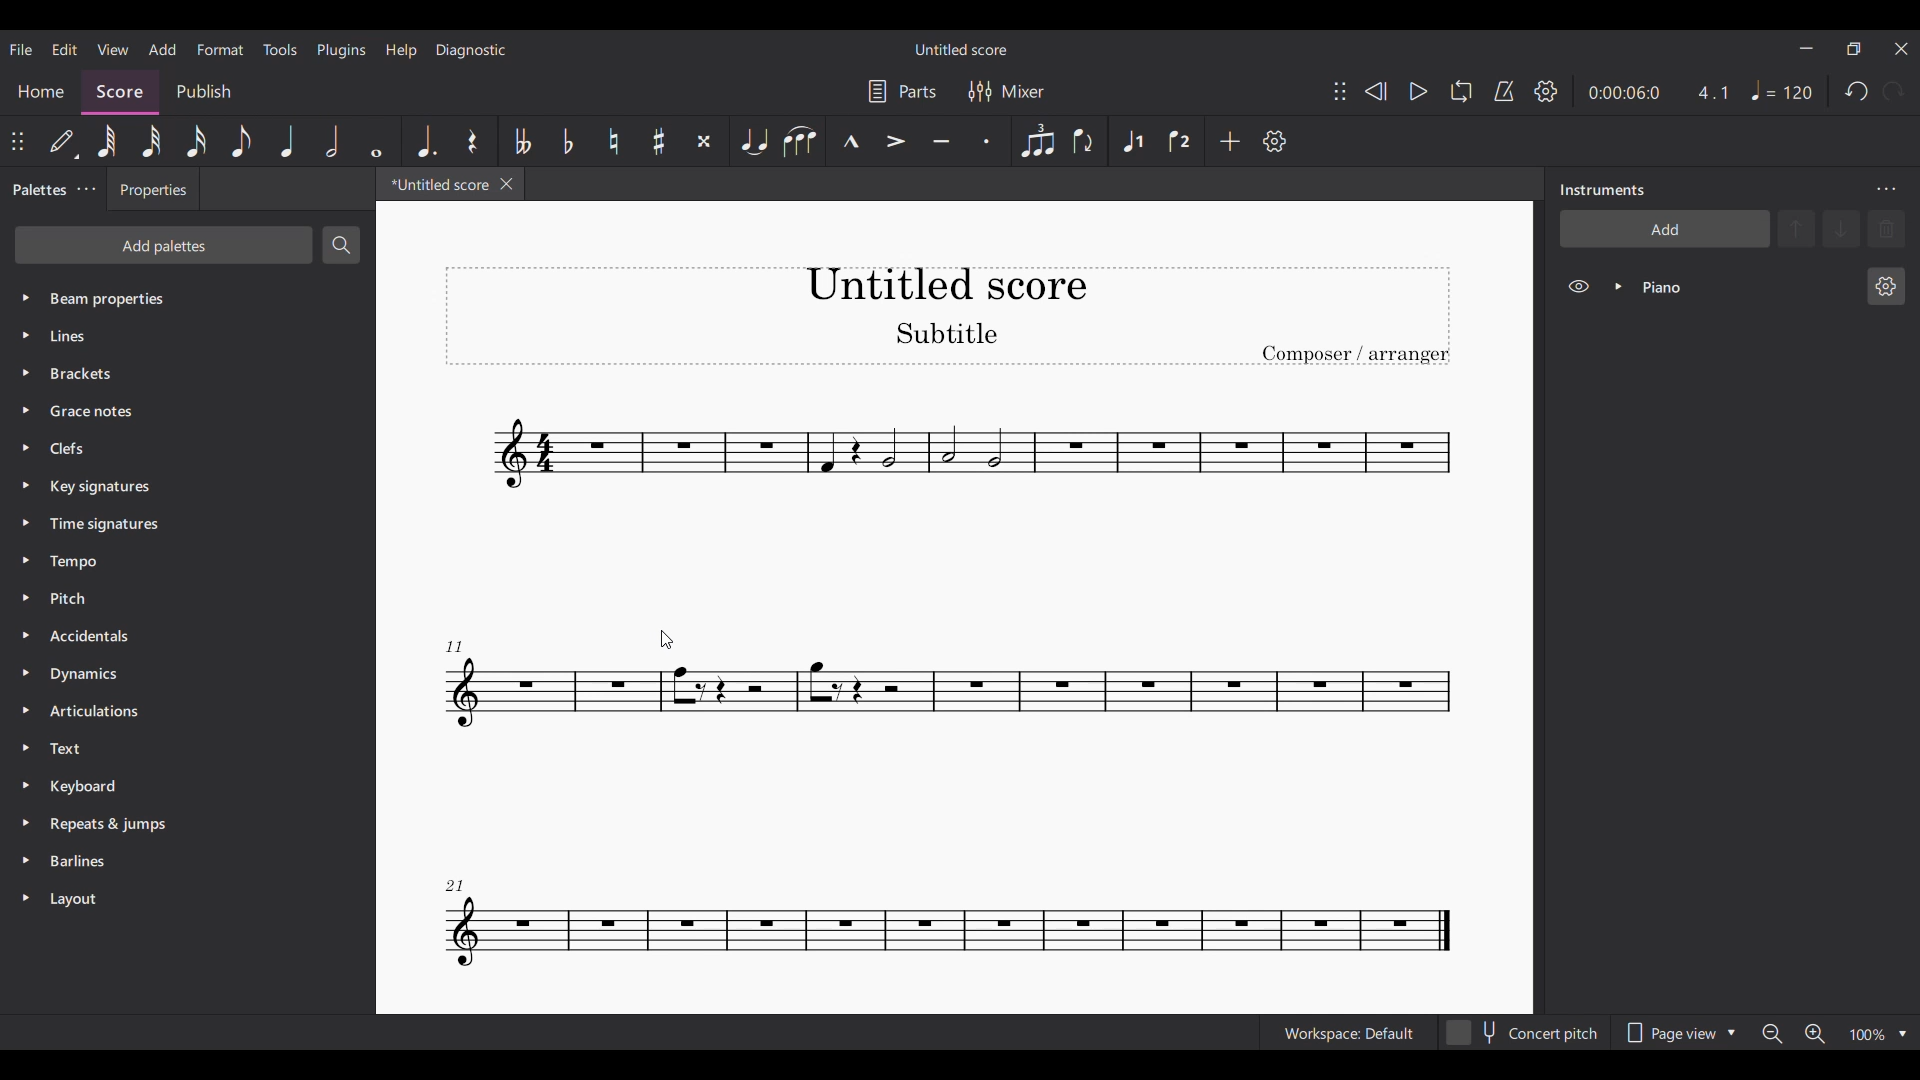 Image resolution: width=1920 pixels, height=1080 pixels. What do you see at coordinates (425, 141) in the screenshot?
I see `Augmentation dot` at bounding box center [425, 141].